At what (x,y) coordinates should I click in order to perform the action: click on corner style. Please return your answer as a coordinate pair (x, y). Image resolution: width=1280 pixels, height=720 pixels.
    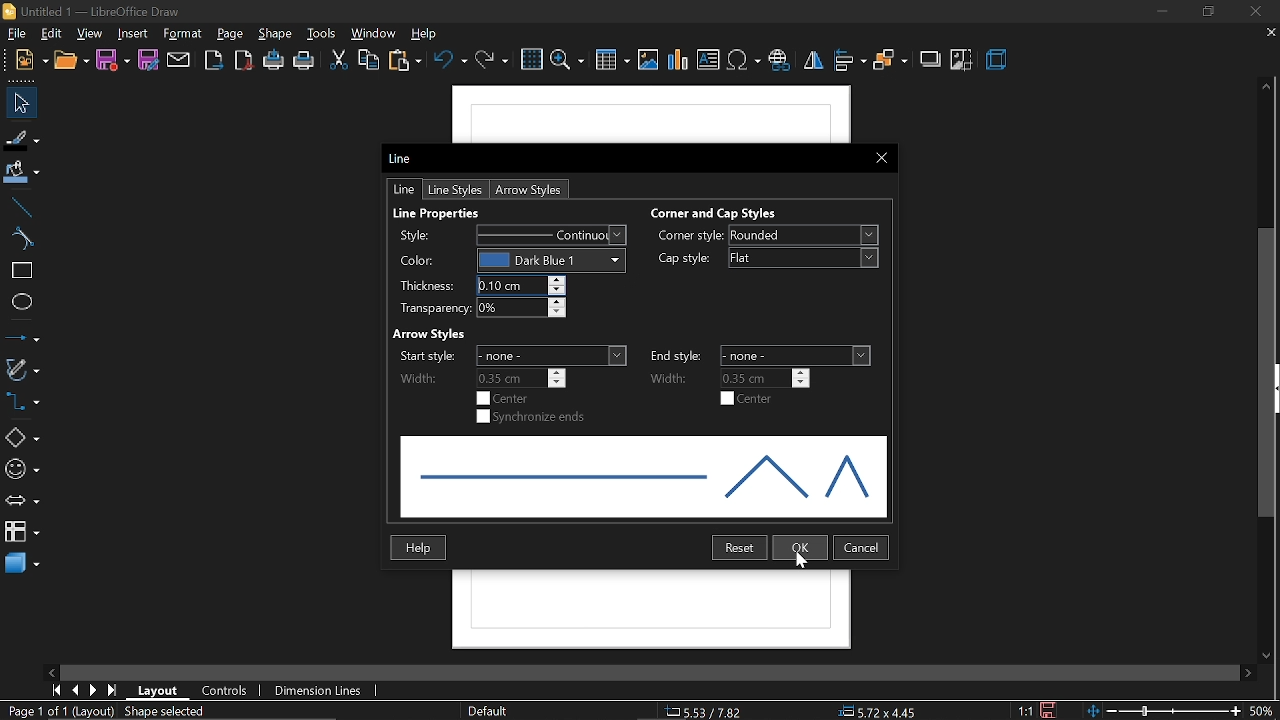
    Looking at the image, I should click on (802, 236).